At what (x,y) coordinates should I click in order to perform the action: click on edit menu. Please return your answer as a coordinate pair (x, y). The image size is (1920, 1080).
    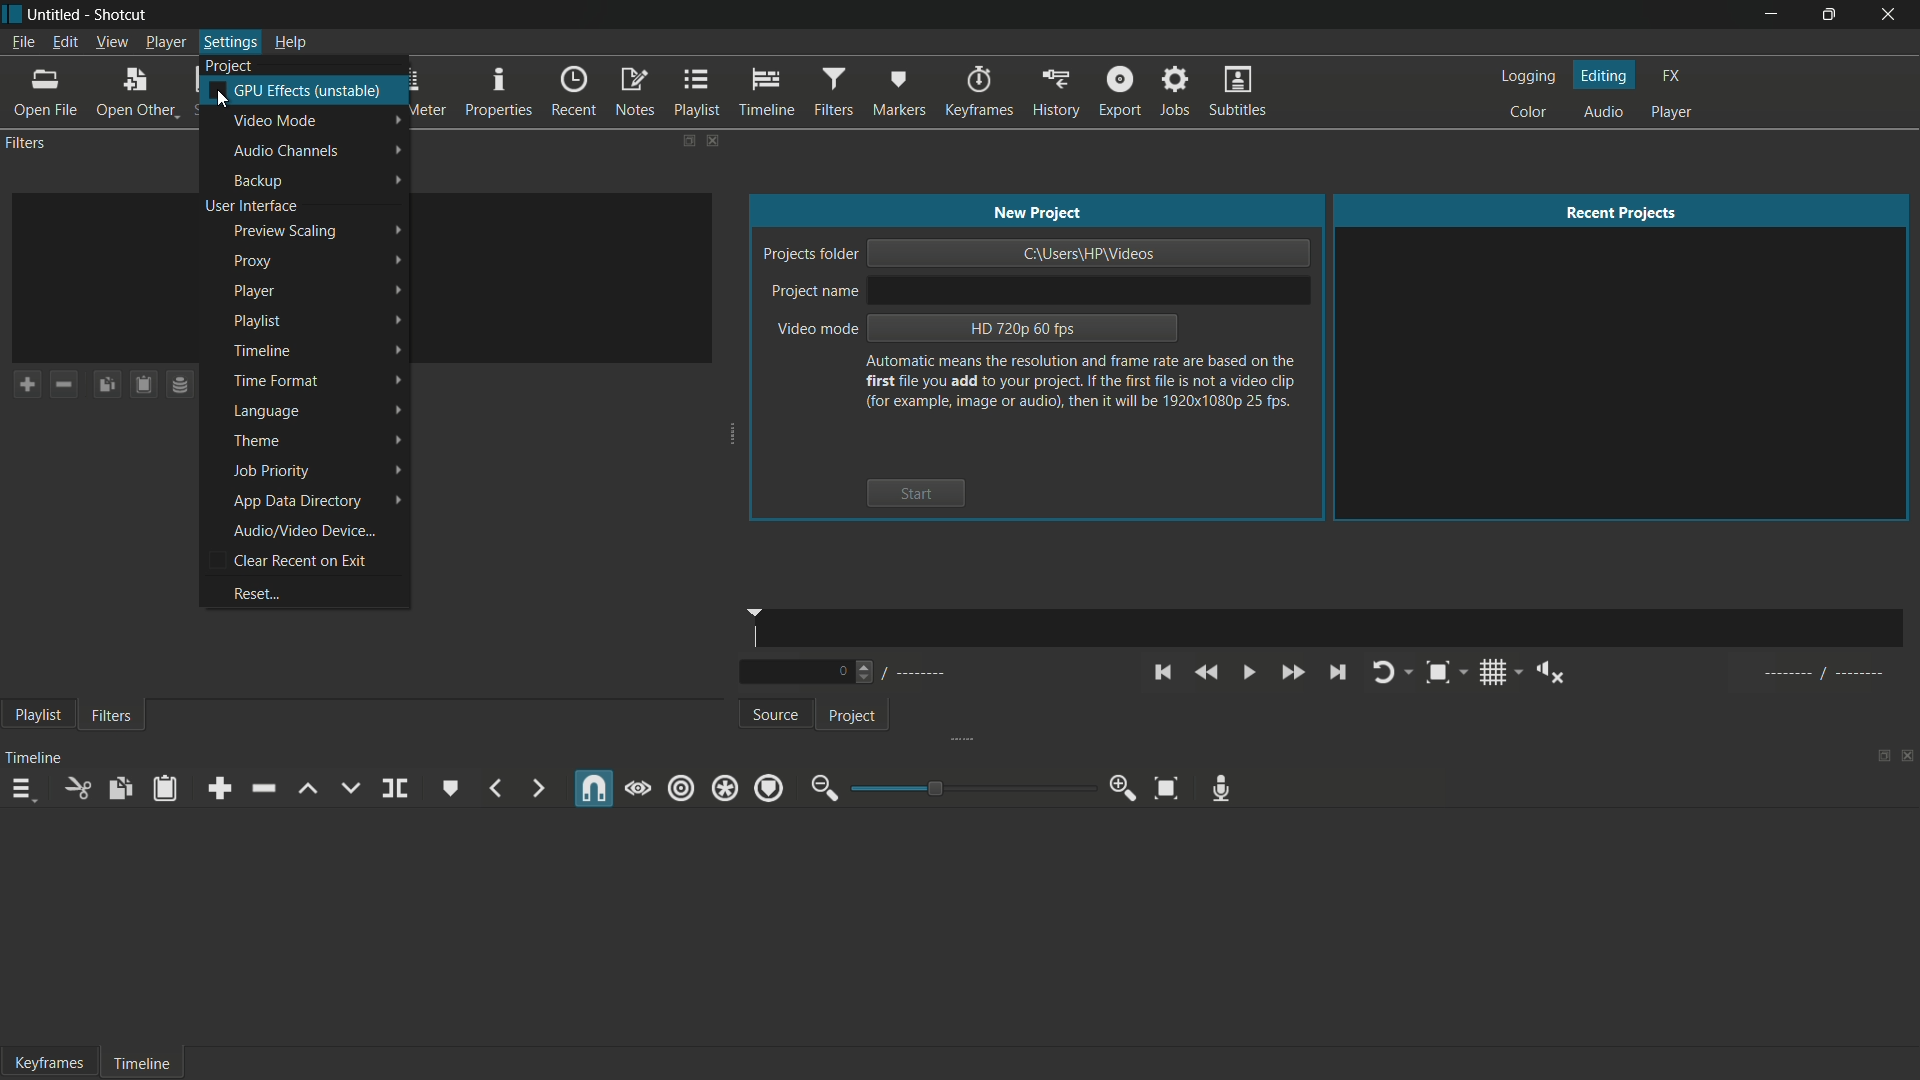
    Looking at the image, I should click on (63, 42).